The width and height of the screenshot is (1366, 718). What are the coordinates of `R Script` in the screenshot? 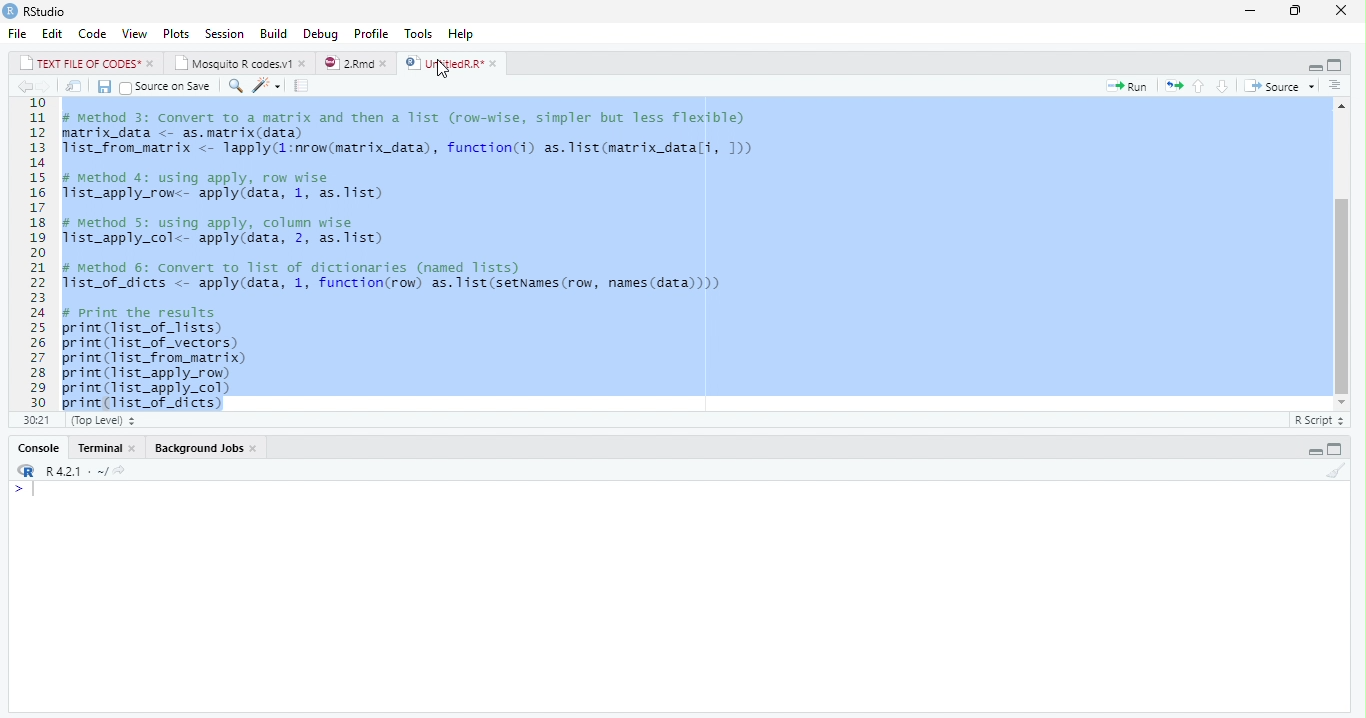 It's located at (1320, 419).